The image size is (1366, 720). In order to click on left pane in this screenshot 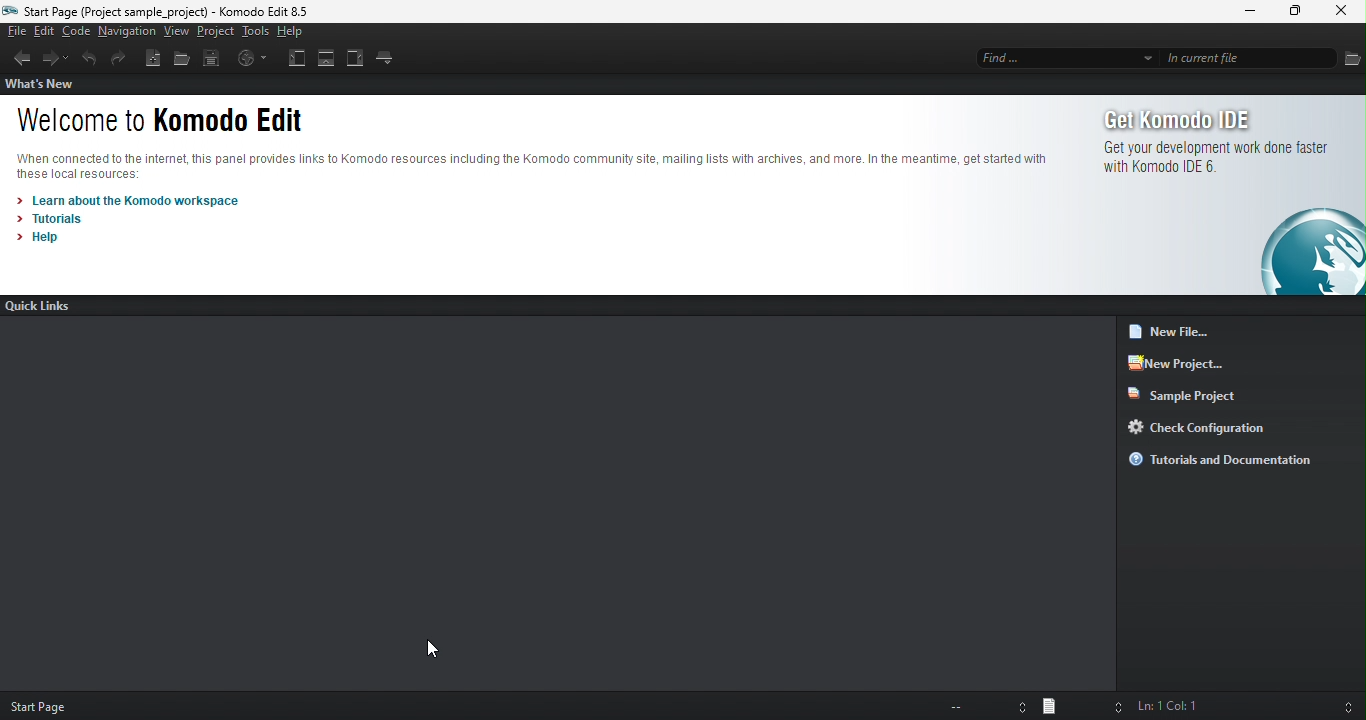, I will do `click(301, 57)`.